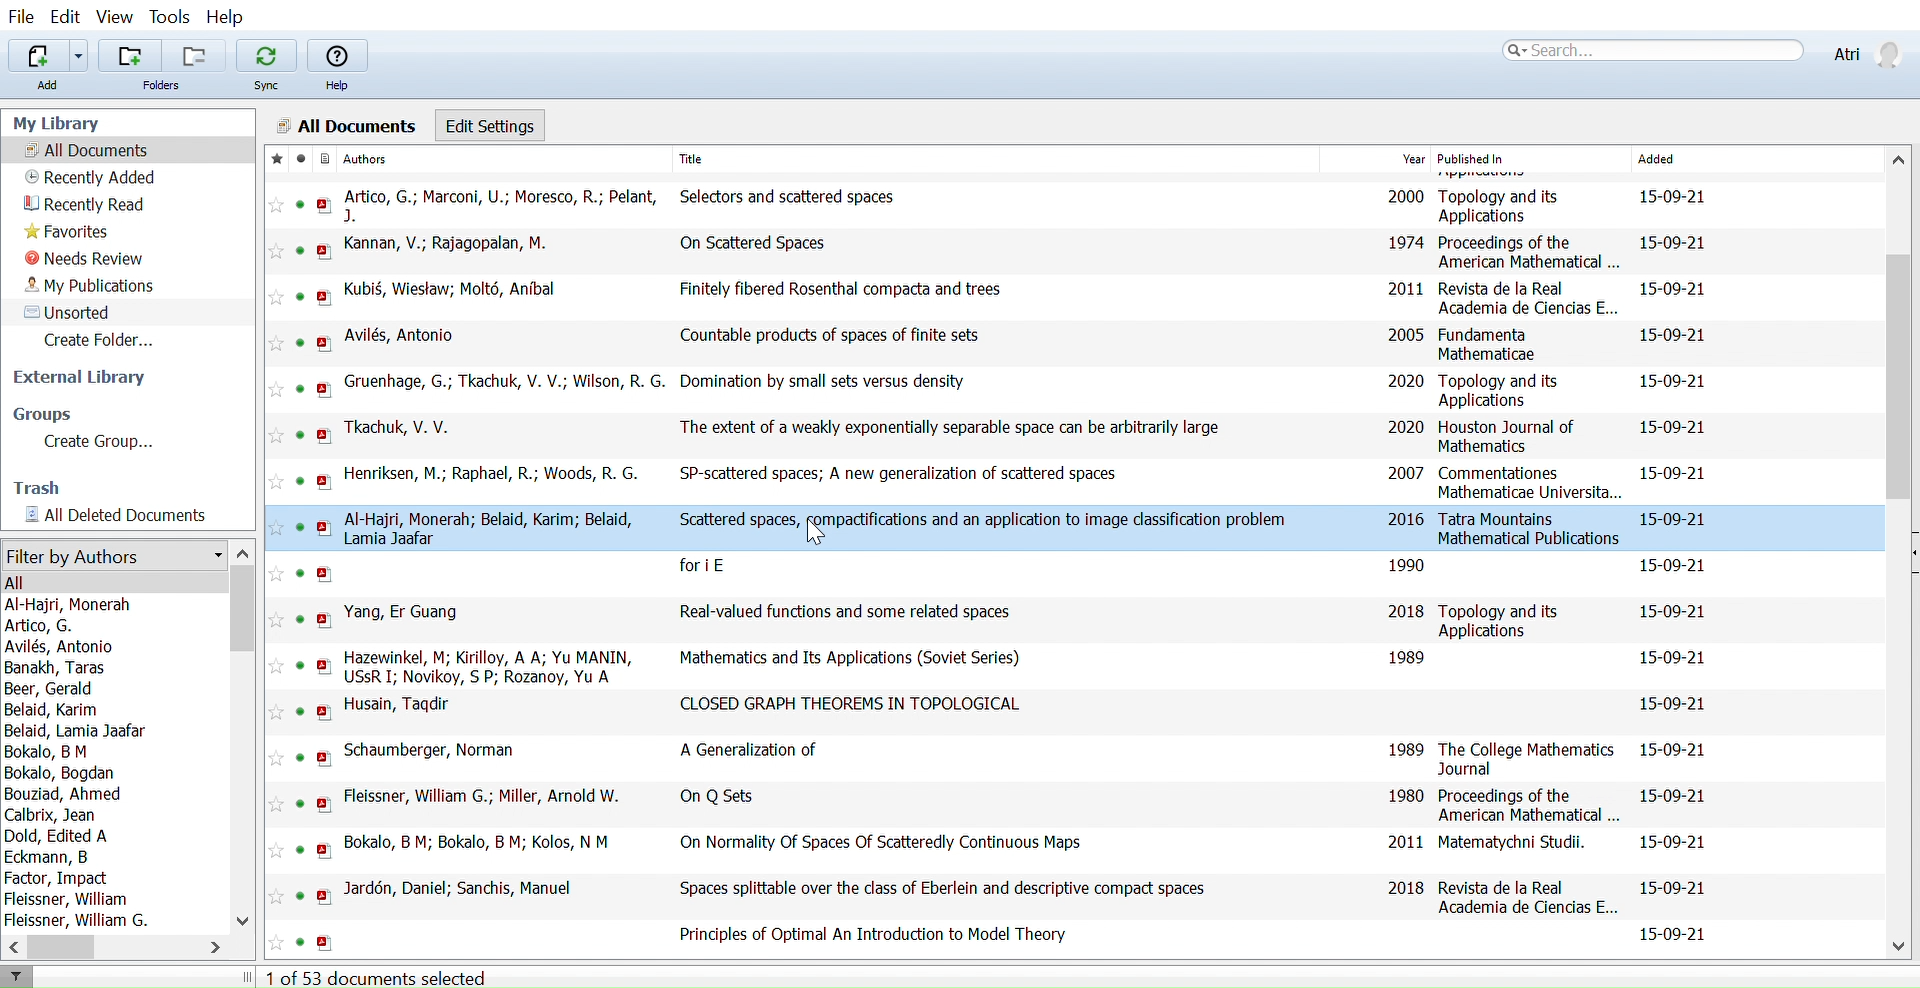  I want to click on favourite, so click(276, 343).